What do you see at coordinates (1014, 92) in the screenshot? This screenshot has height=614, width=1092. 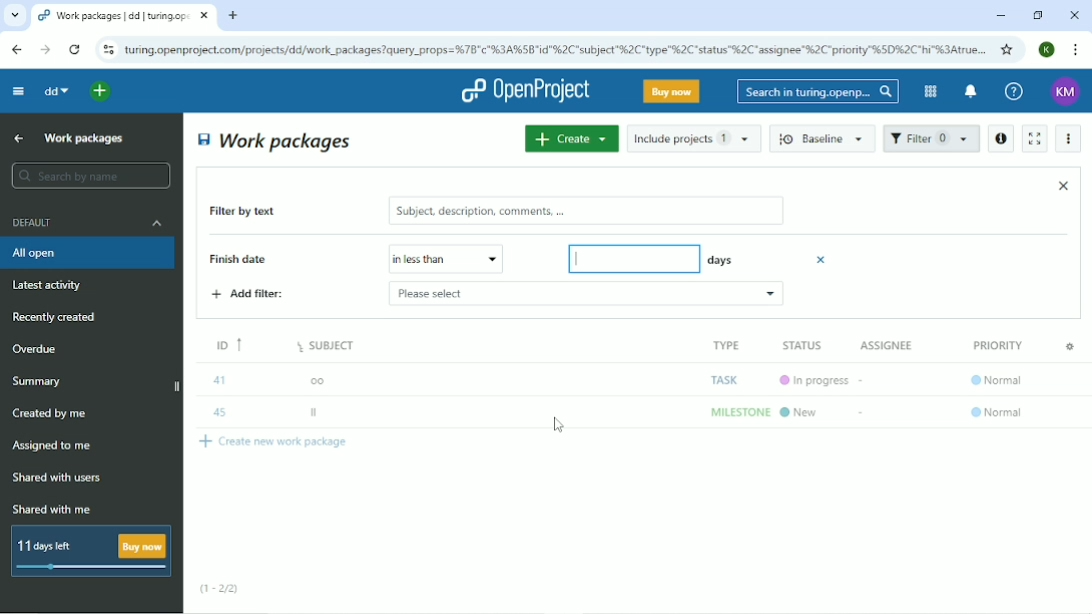 I see `Help` at bounding box center [1014, 92].